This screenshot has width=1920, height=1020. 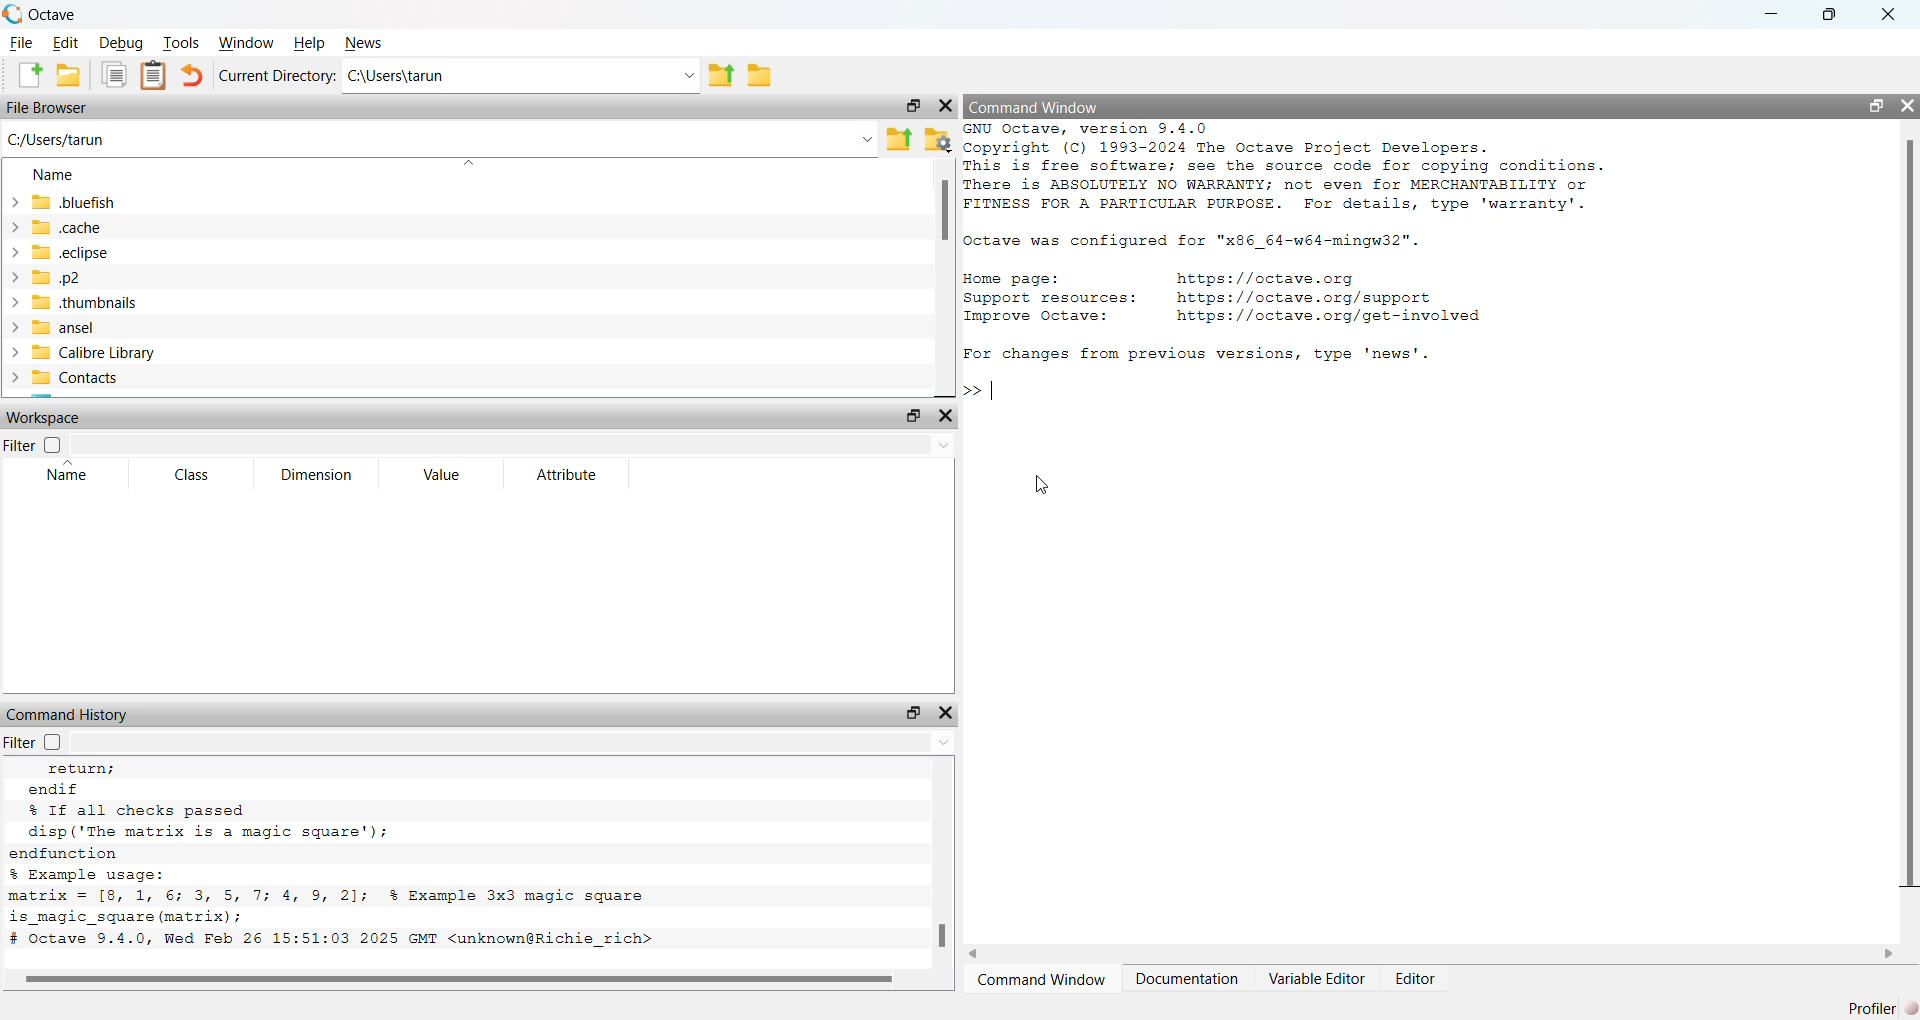 I want to click on Clipboard, so click(x=153, y=77).